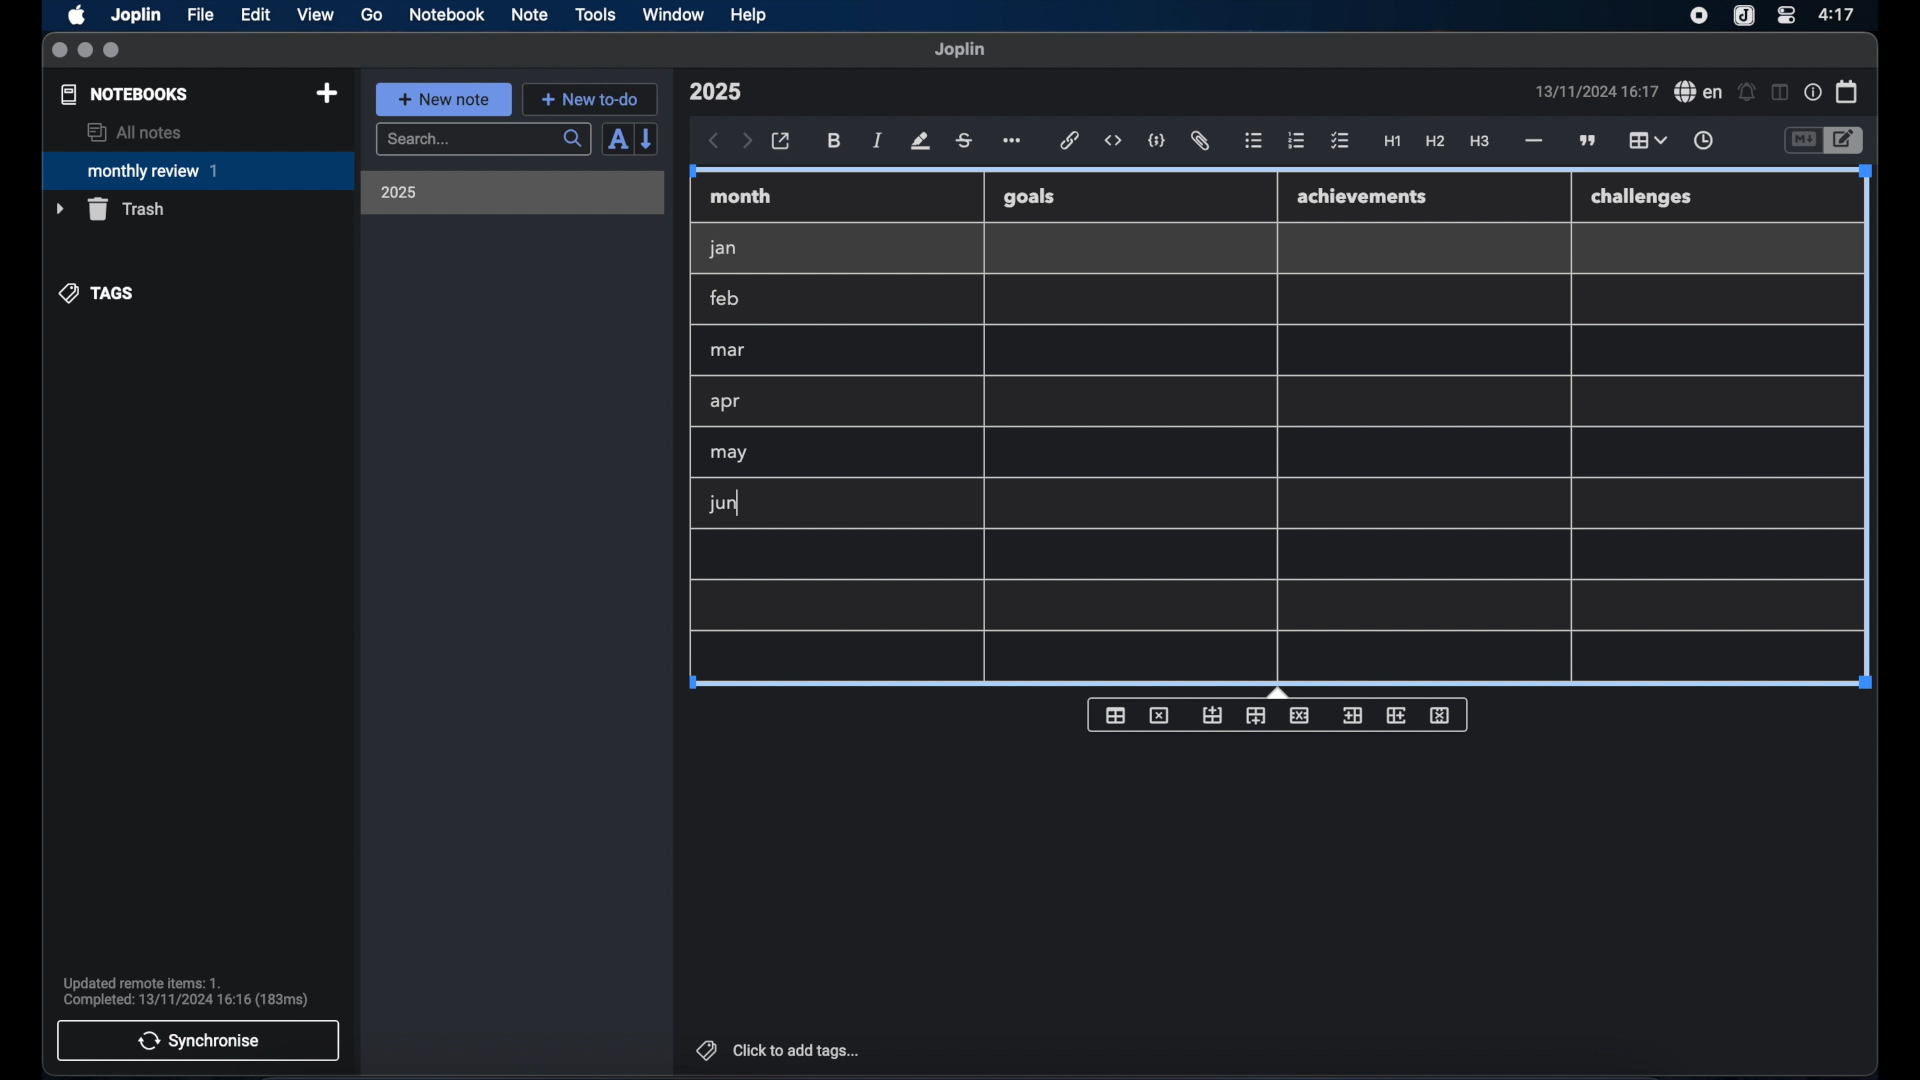  Describe the element at coordinates (98, 293) in the screenshot. I see `tags` at that location.